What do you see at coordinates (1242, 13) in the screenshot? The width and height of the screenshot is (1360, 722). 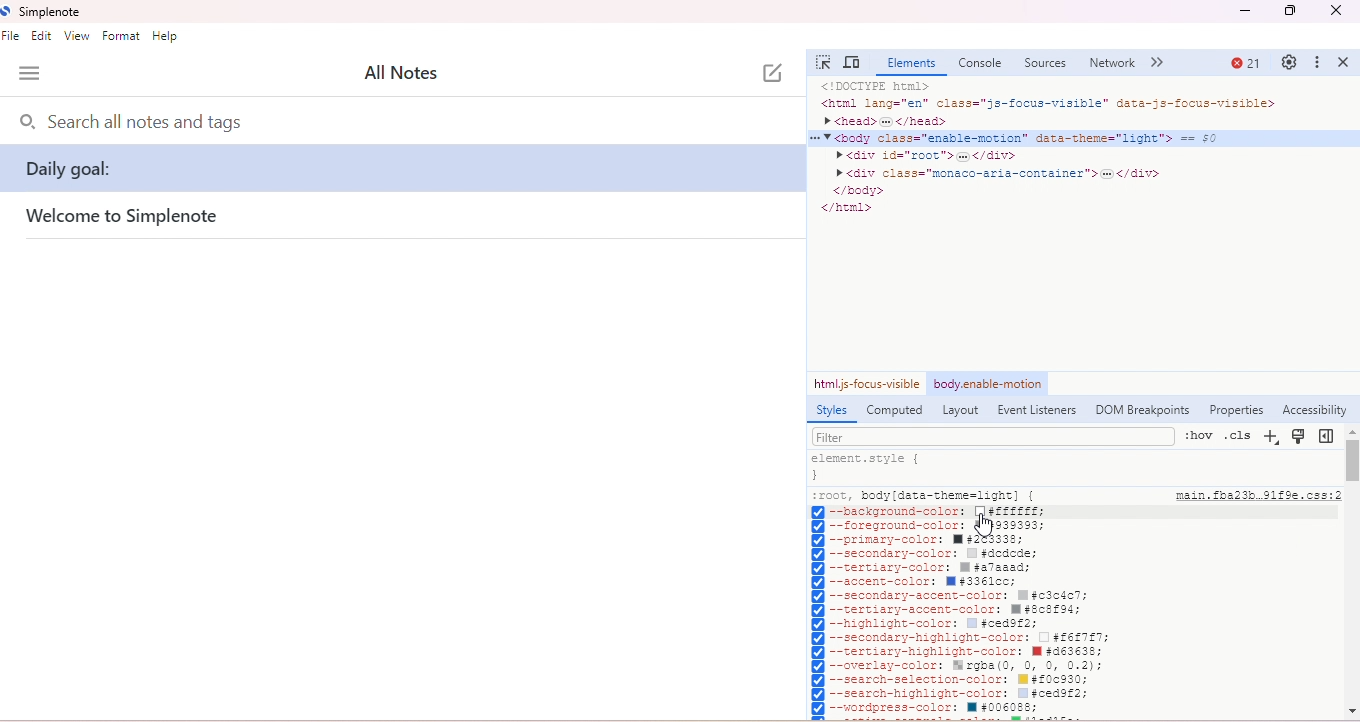 I see `minimize` at bounding box center [1242, 13].